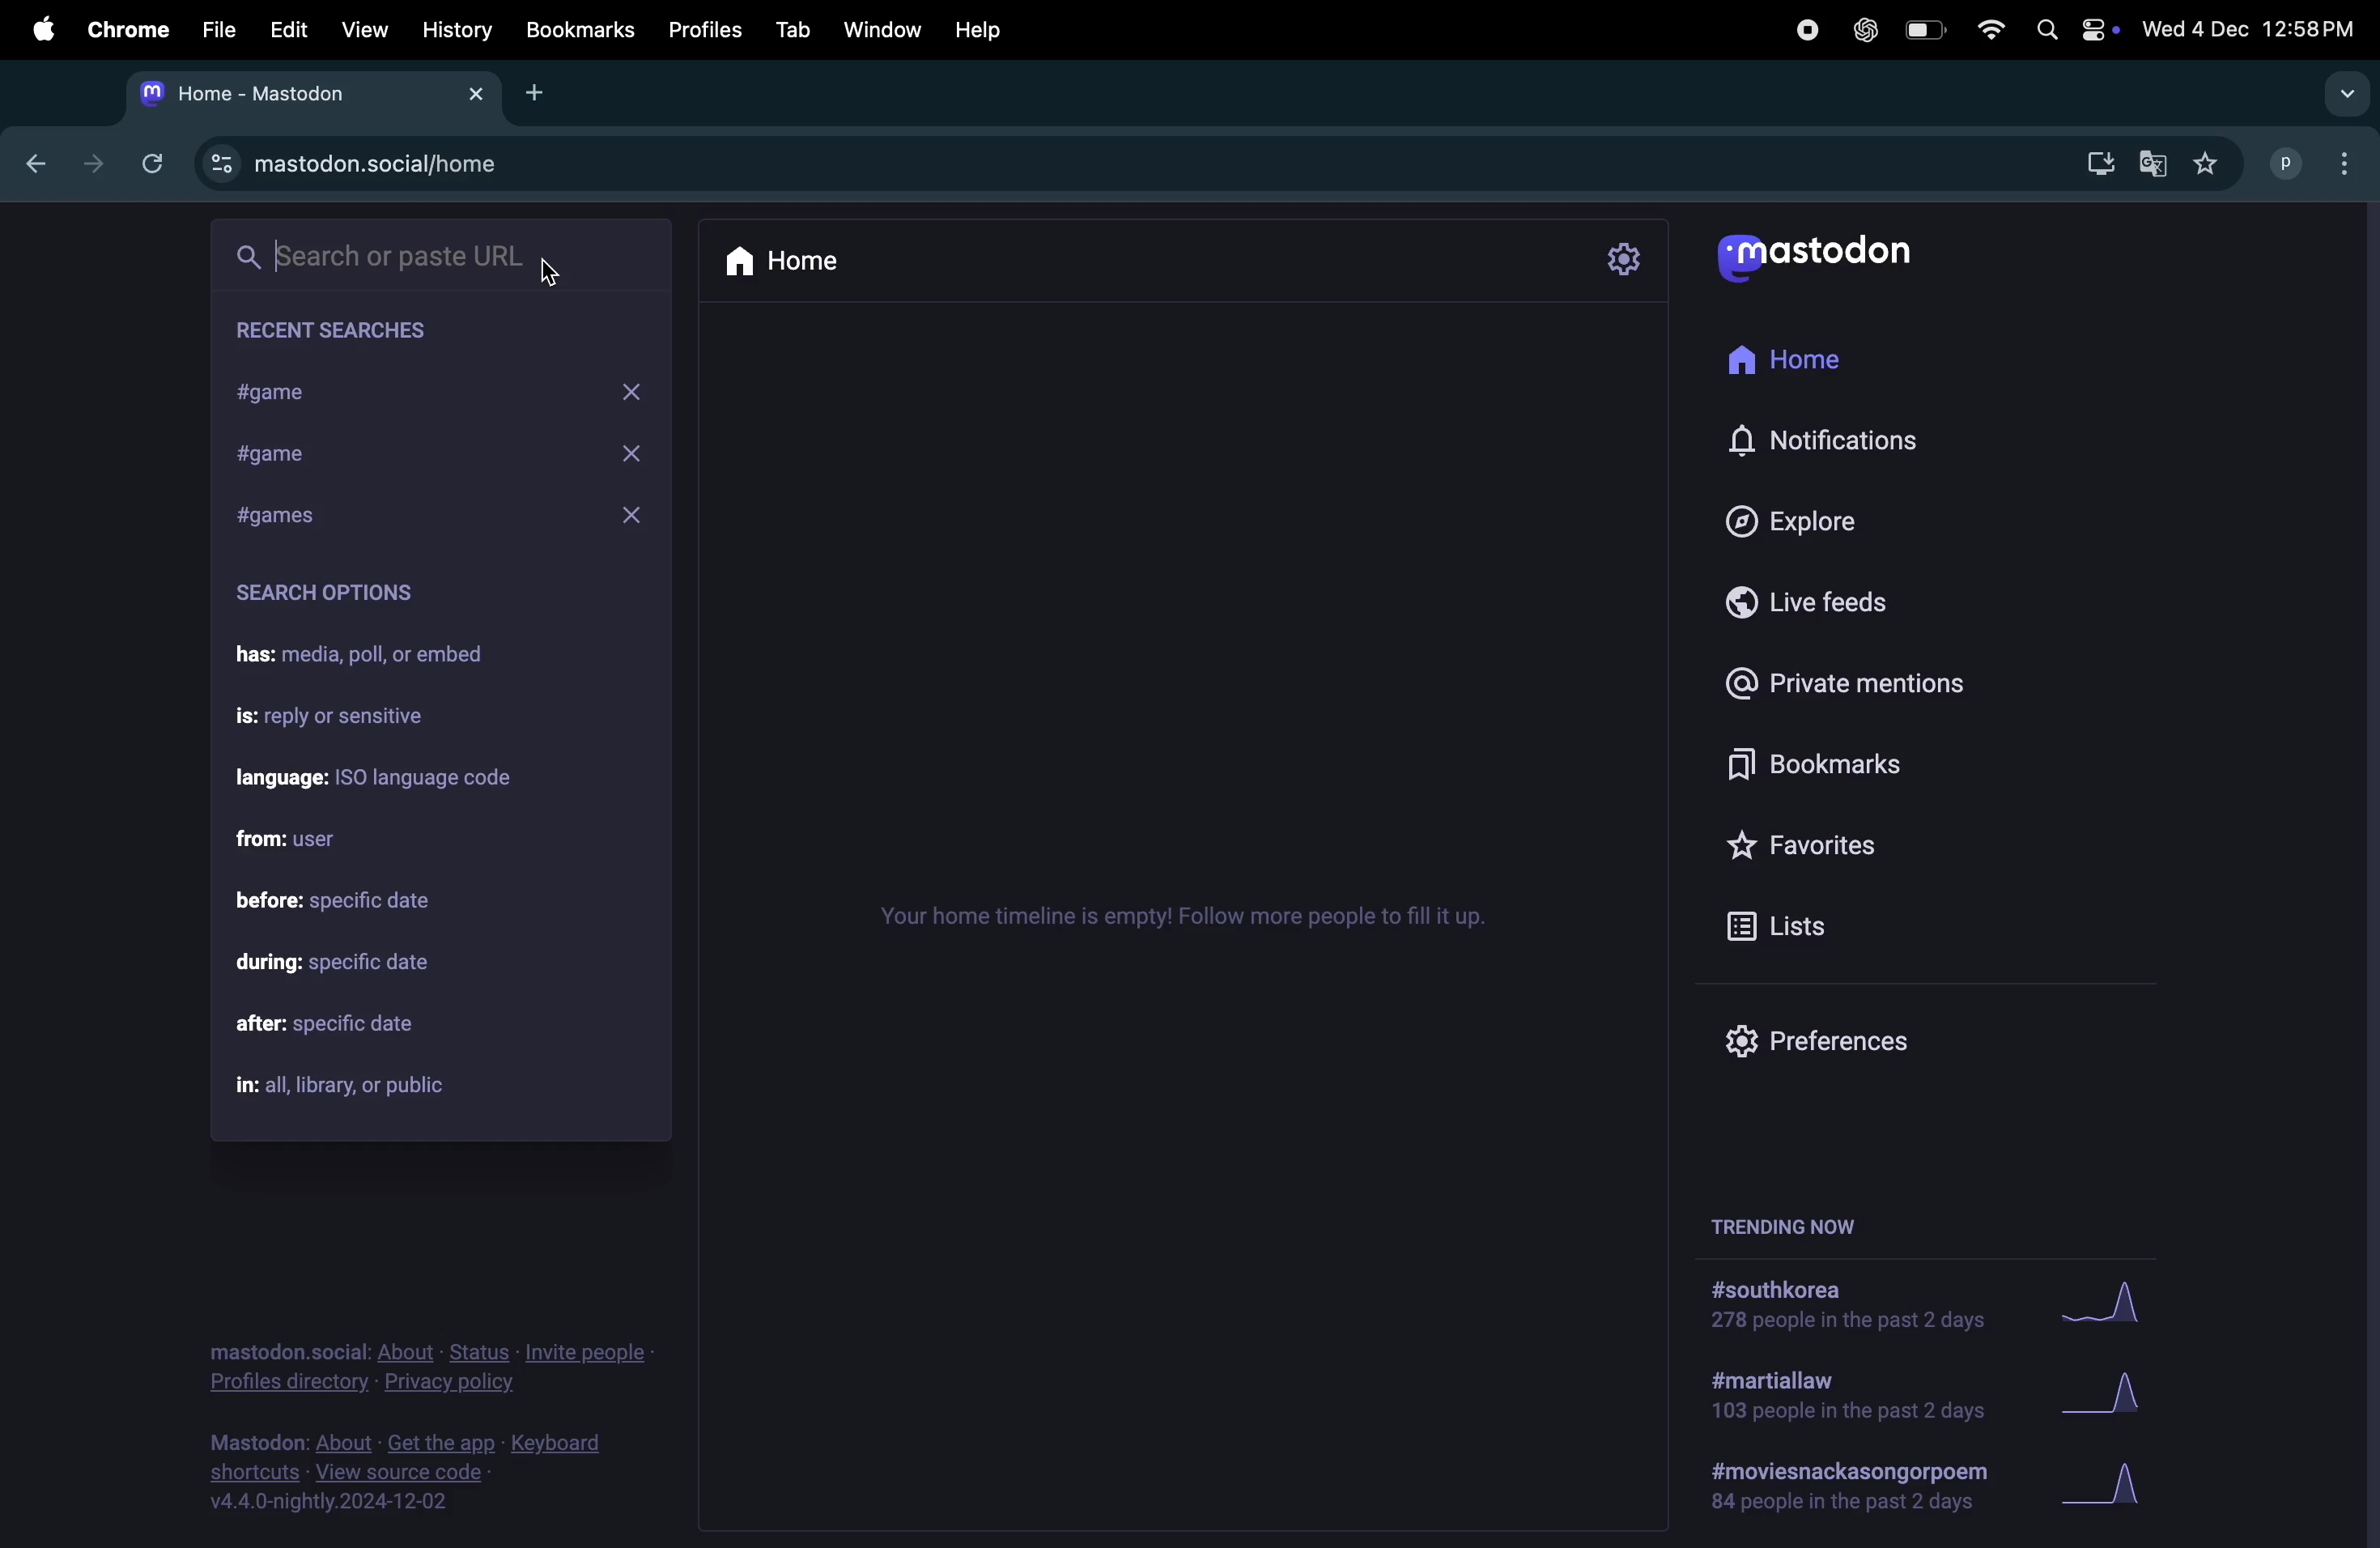 The width and height of the screenshot is (2380, 1548). Describe the element at coordinates (1846, 1400) in the screenshot. I see `#martial law` at that location.